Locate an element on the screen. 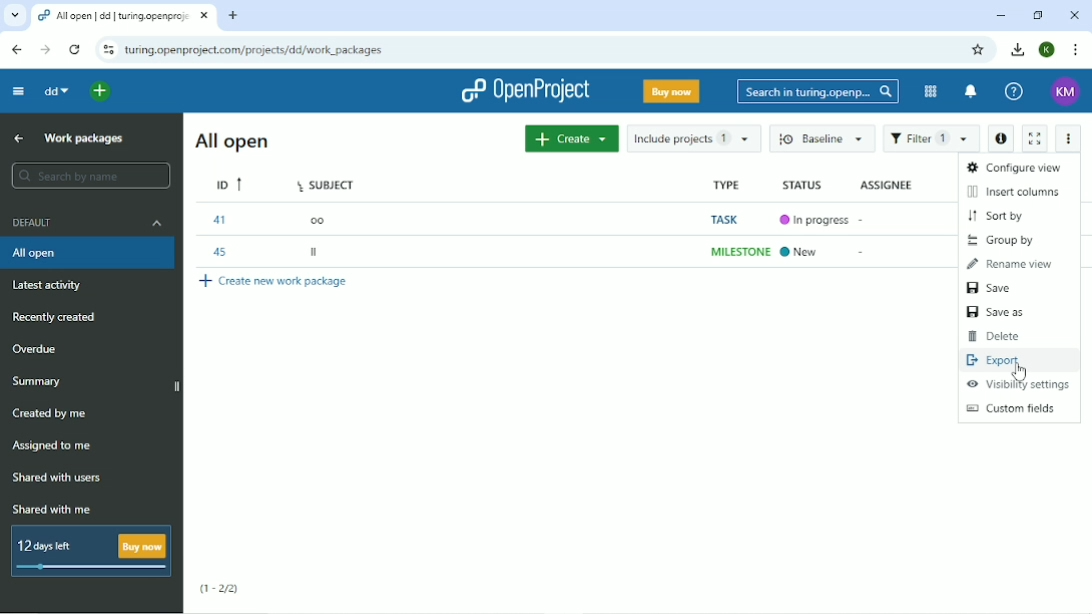  Site is located at coordinates (255, 49).